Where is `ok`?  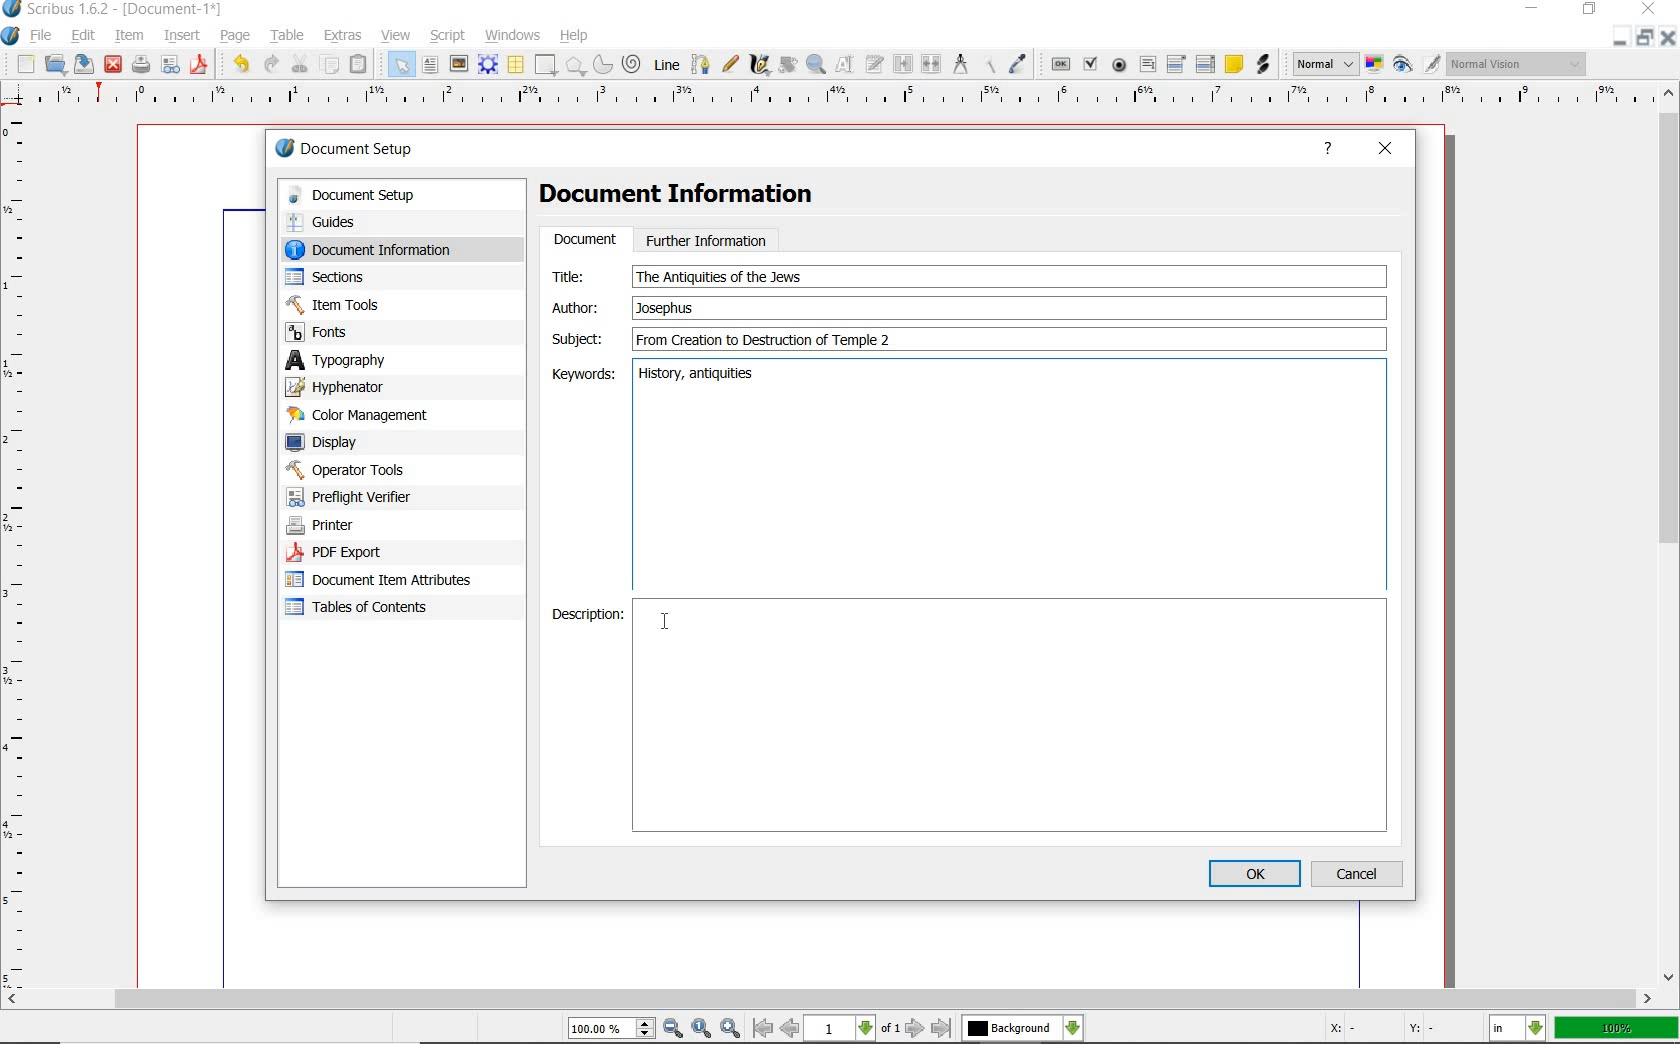 ok is located at coordinates (1254, 873).